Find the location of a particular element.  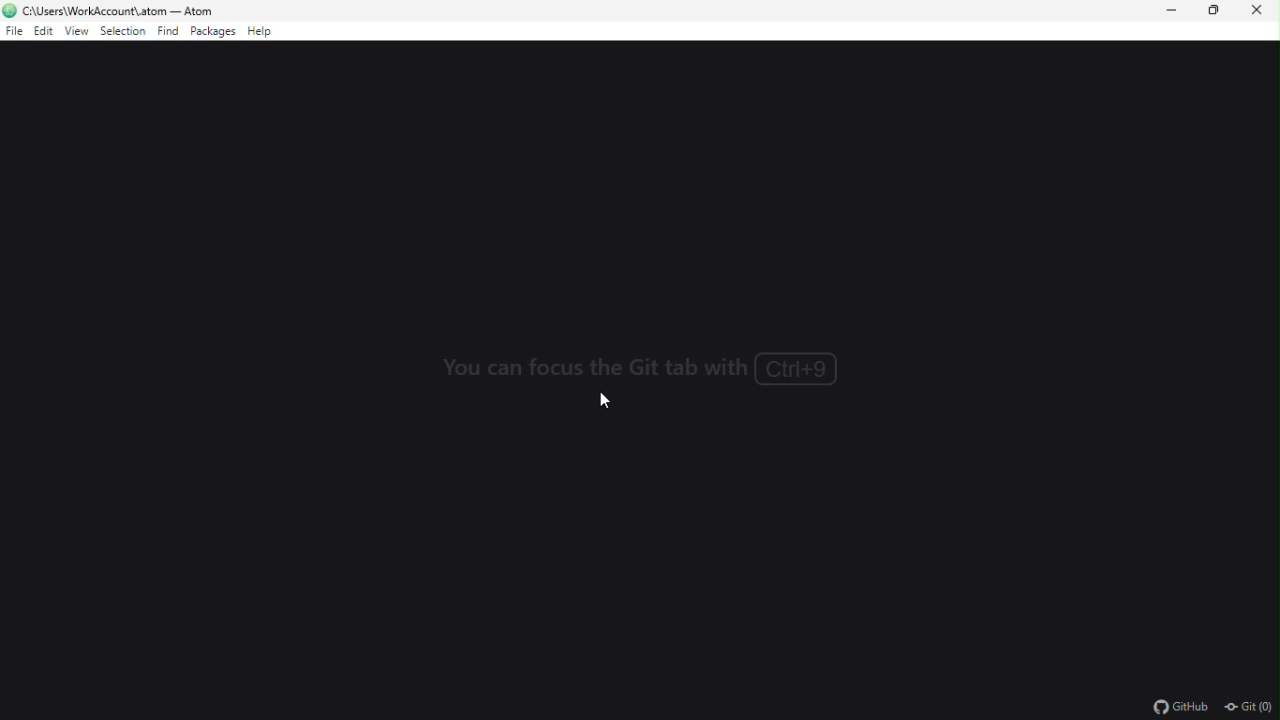

edit is located at coordinates (43, 31).